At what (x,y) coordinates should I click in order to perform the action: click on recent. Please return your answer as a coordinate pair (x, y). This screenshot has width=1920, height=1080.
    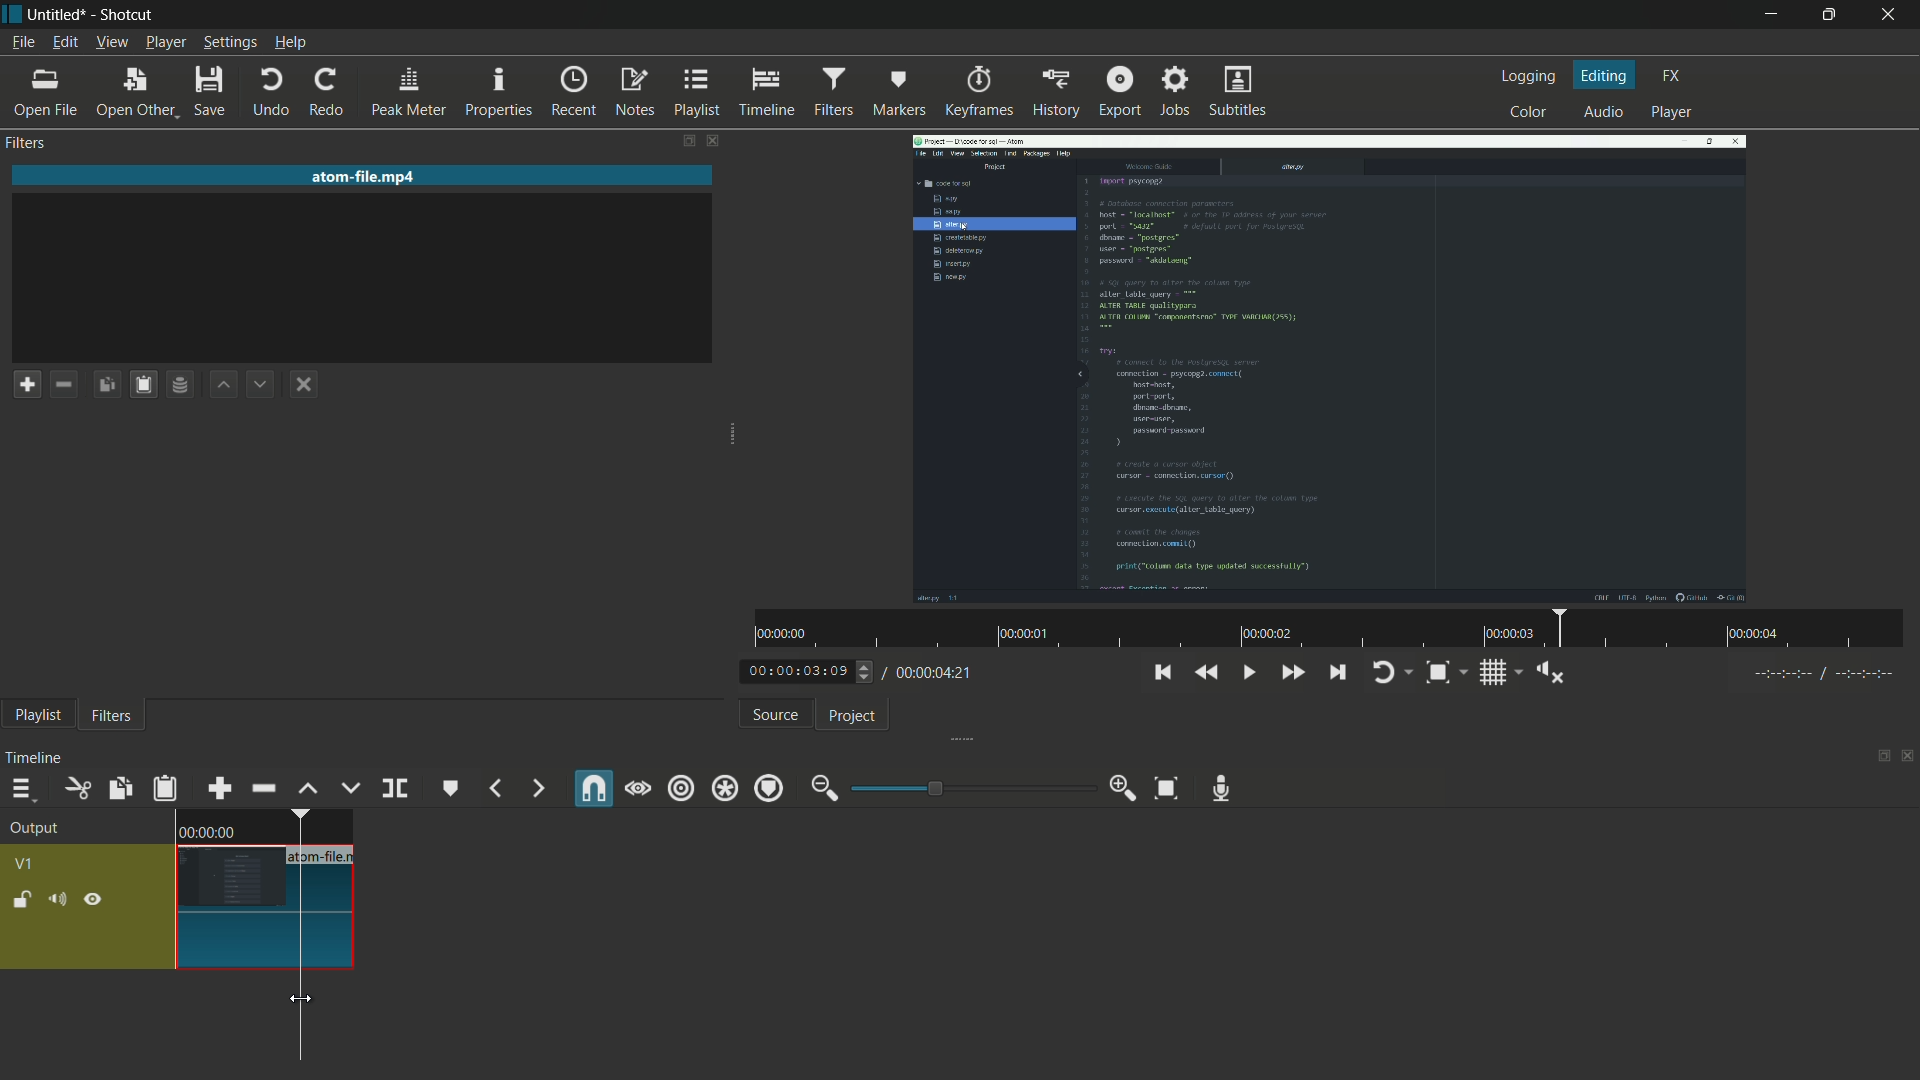
    Looking at the image, I should click on (572, 91).